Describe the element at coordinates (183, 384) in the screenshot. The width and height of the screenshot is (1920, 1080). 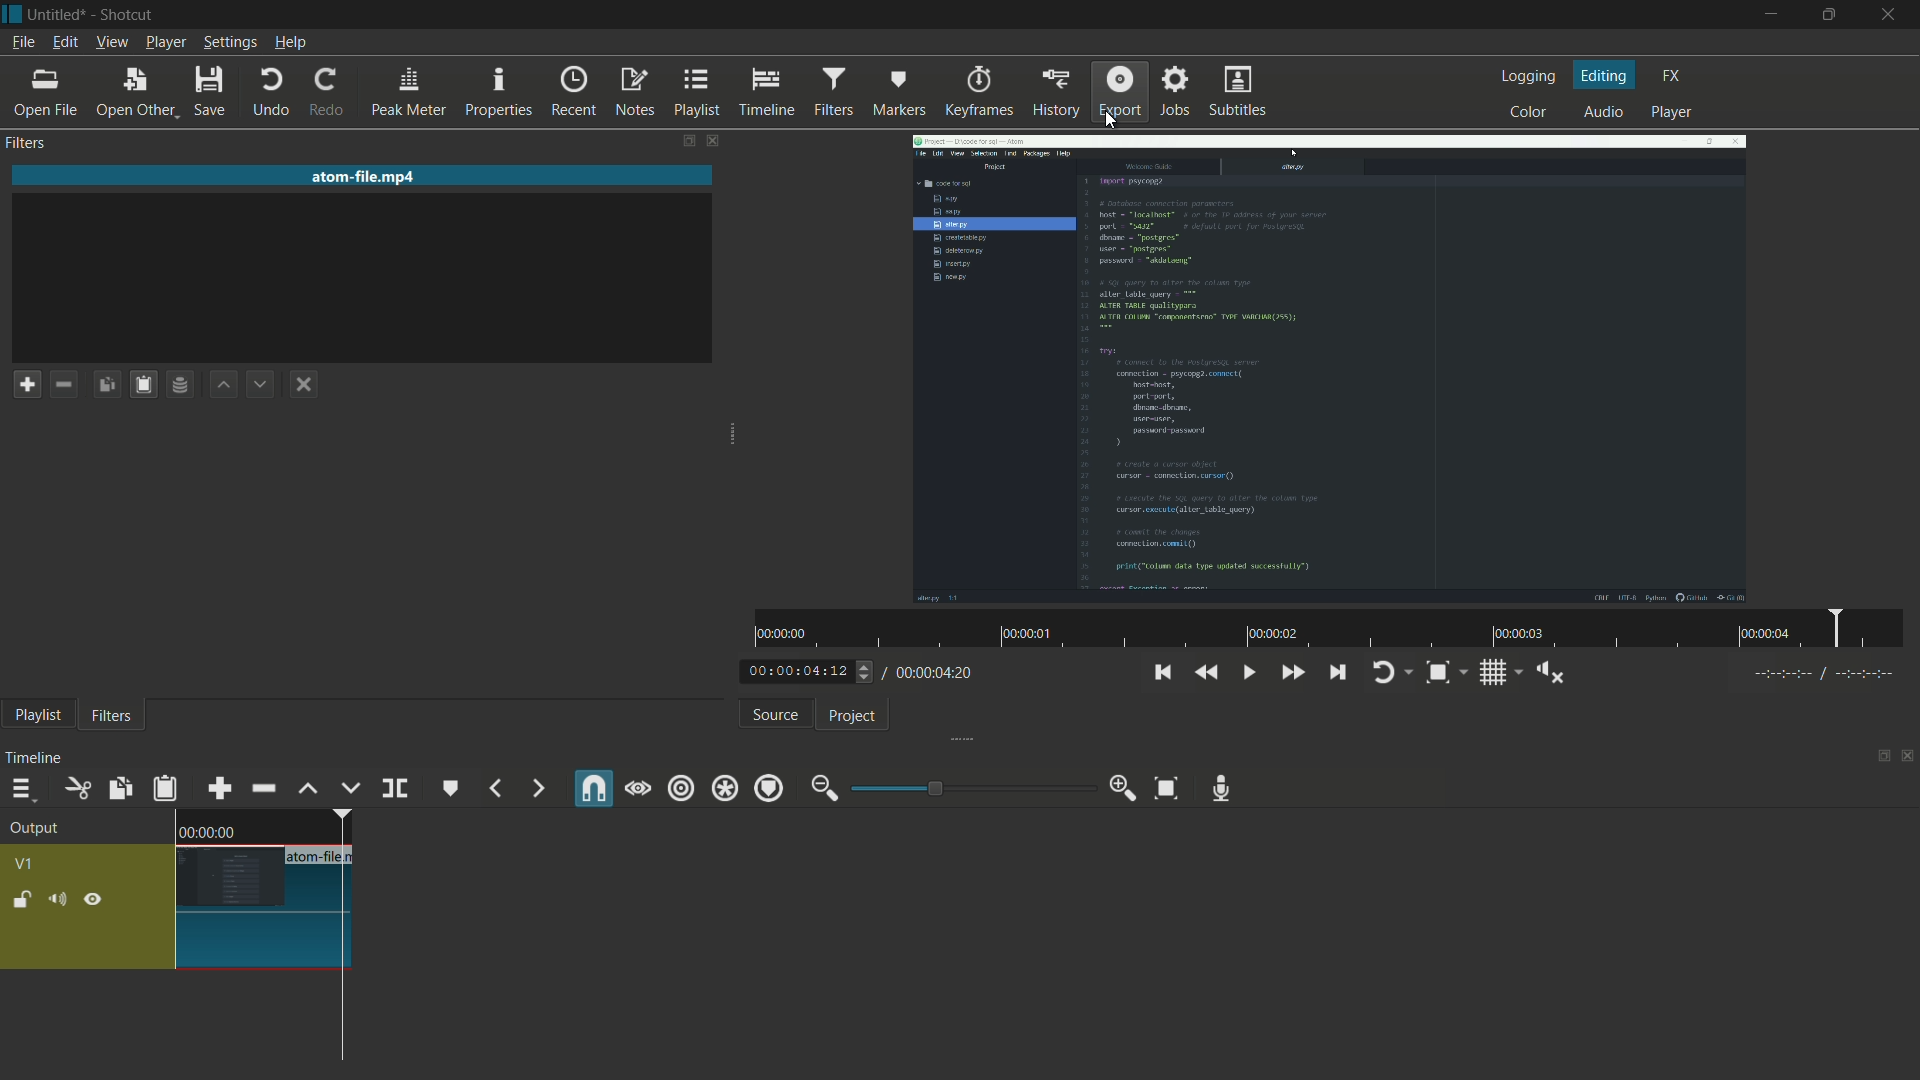
I see `save filter set` at that location.